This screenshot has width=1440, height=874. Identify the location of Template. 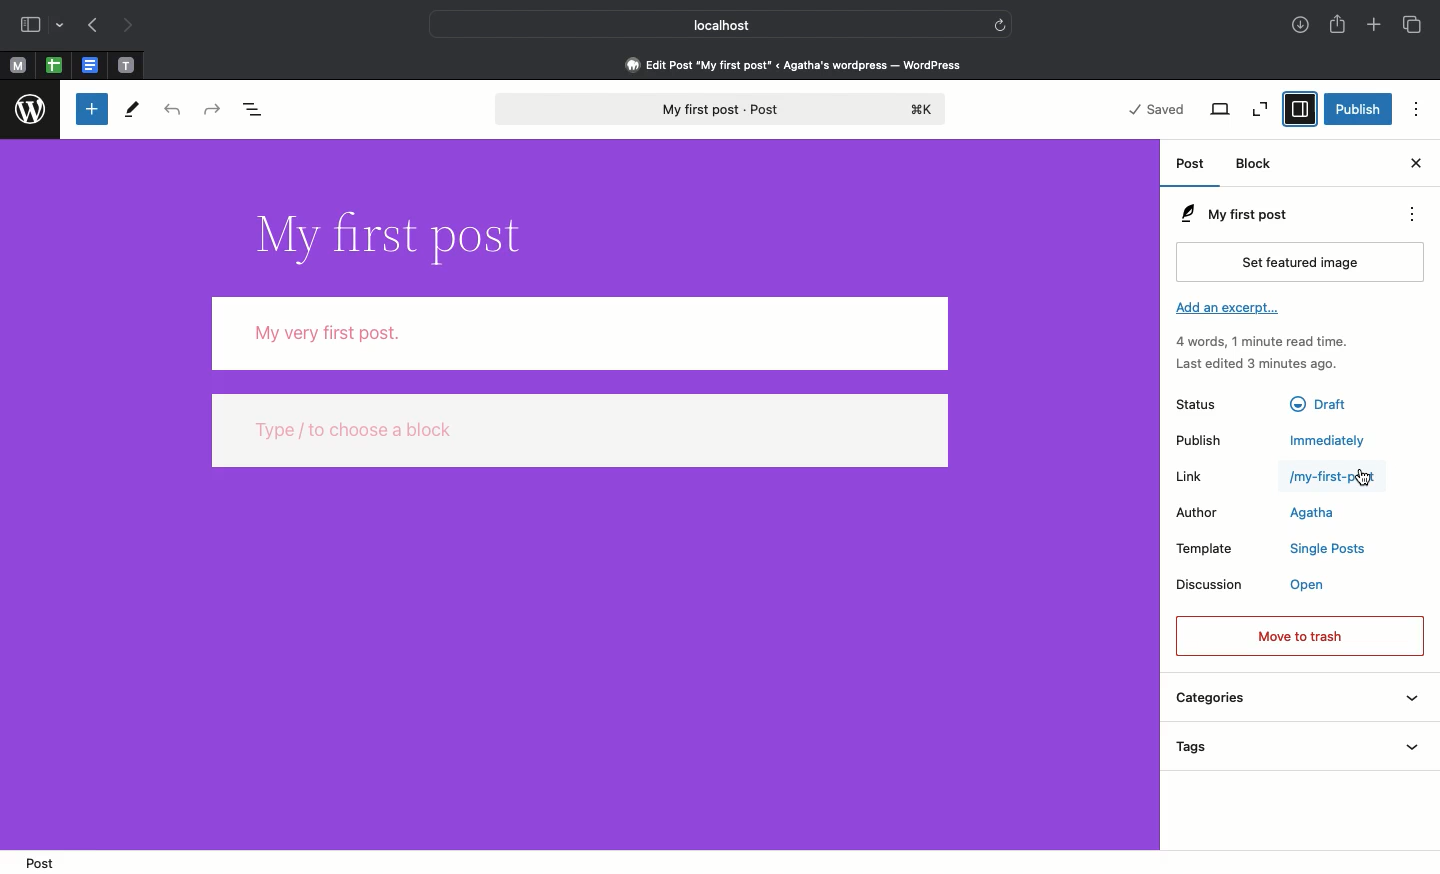
(1208, 548).